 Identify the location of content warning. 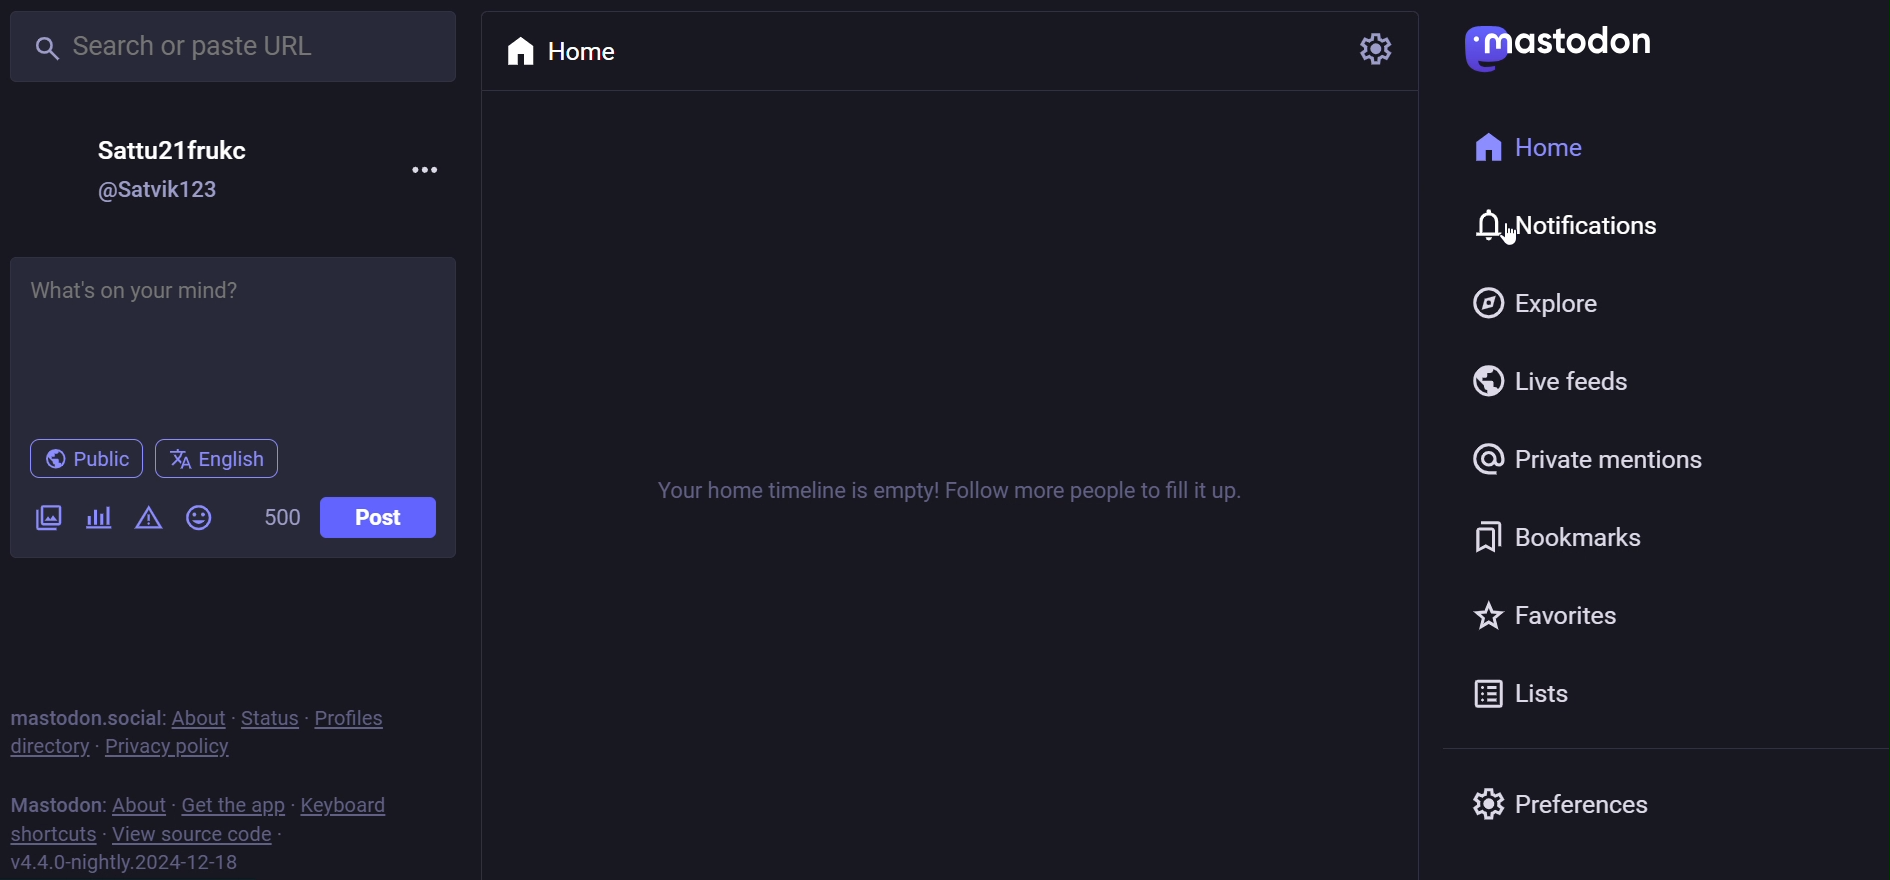
(146, 519).